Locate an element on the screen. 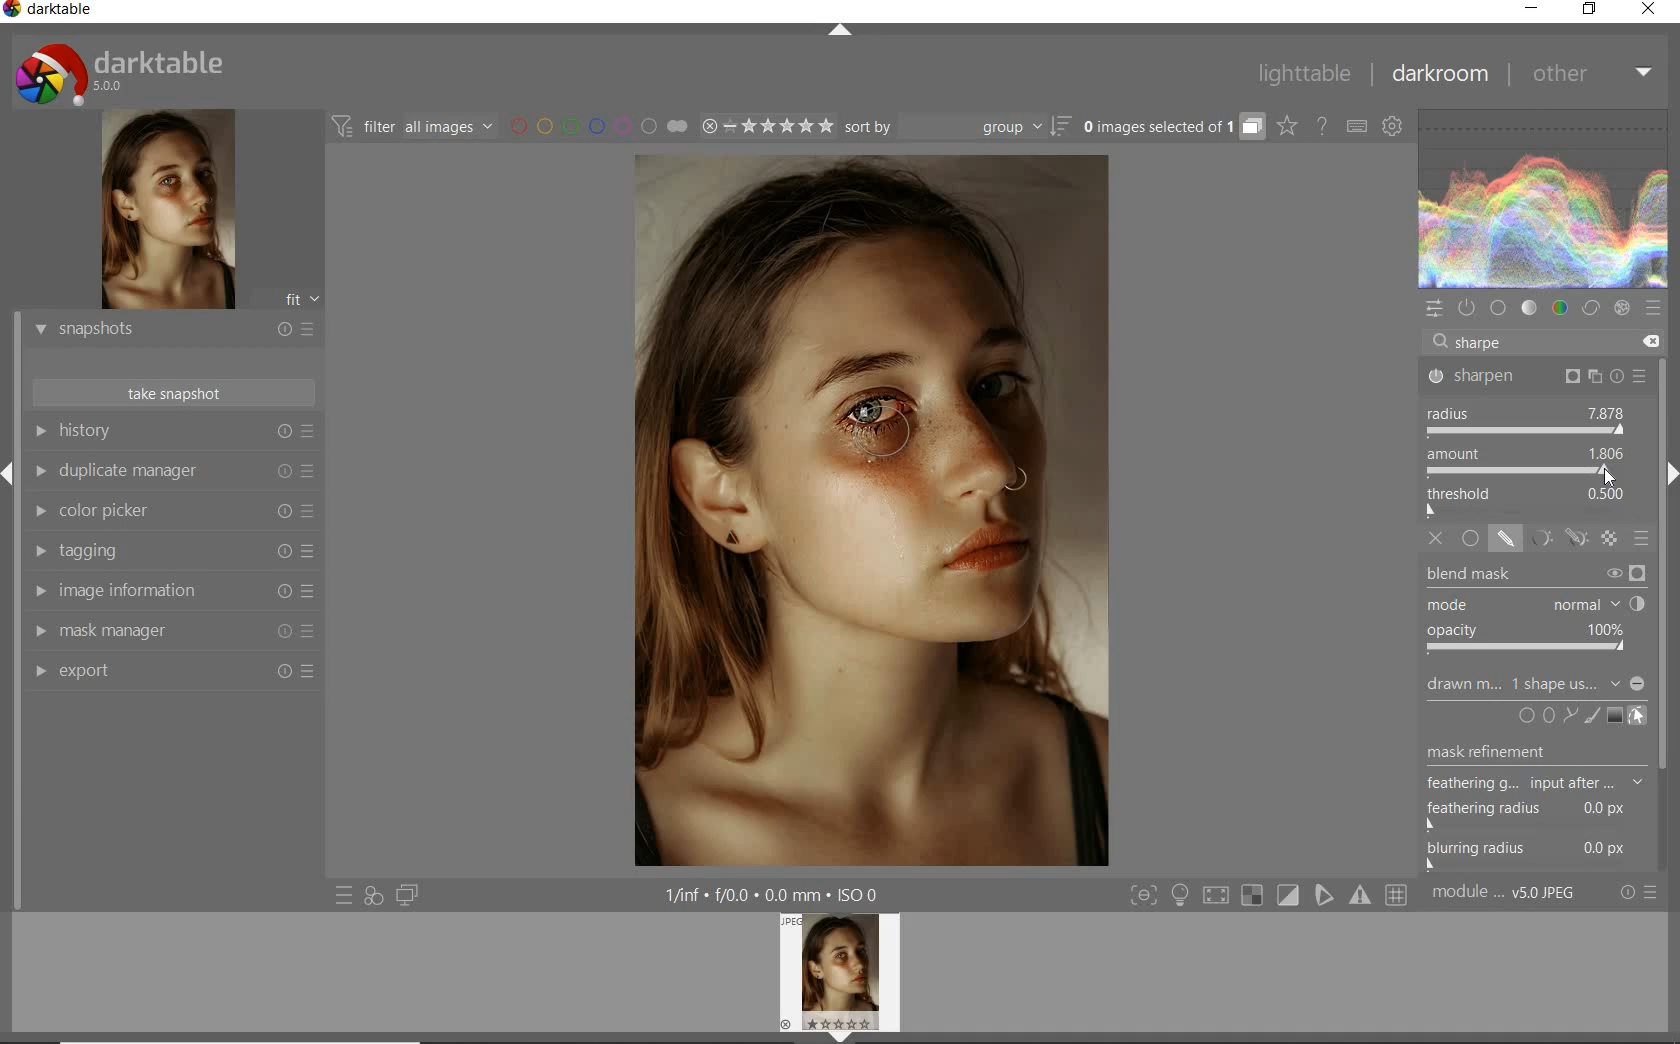 The height and width of the screenshot is (1044, 1680). OFF is located at coordinates (1439, 540).